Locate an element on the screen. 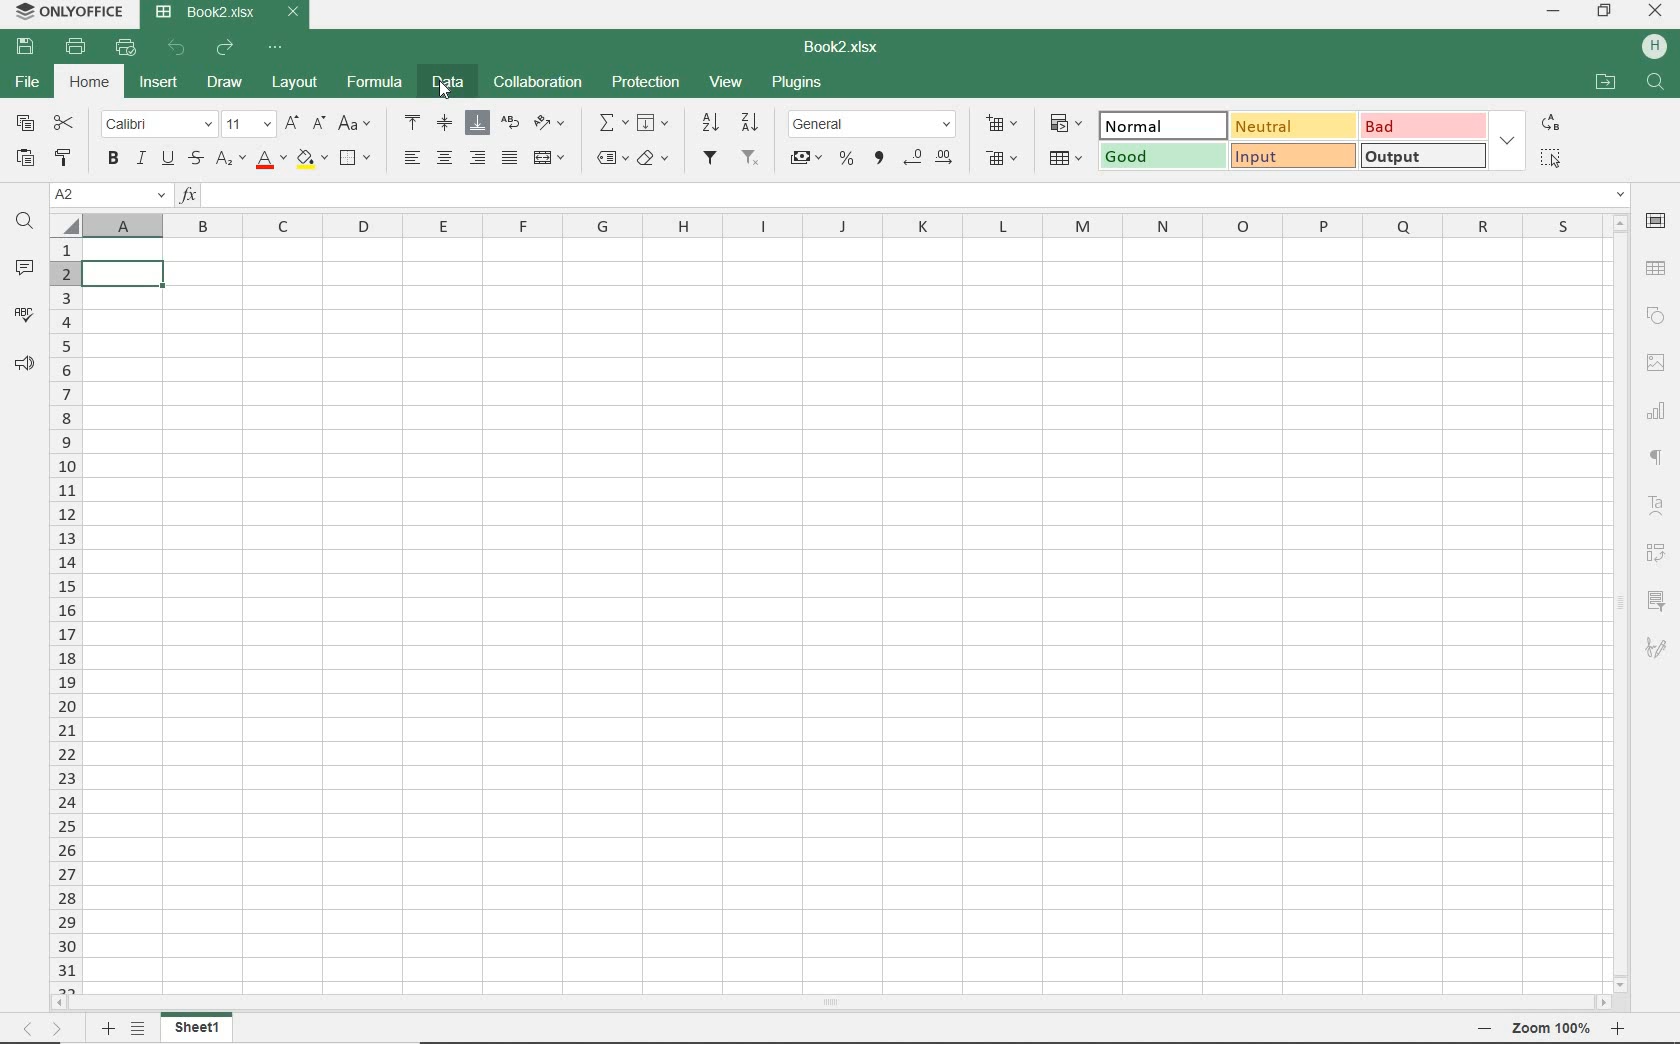  NAME MANAGER is located at coordinates (108, 196).